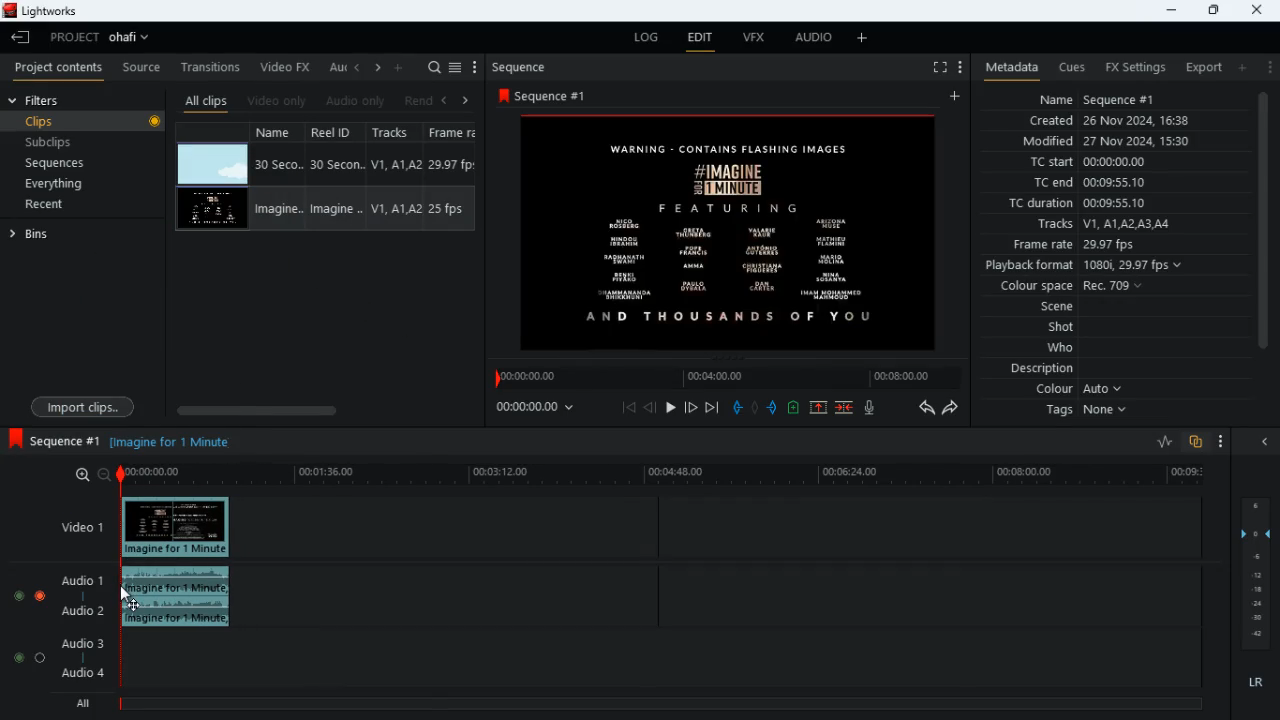 The image size is (1280, 720). Describe the element at coordinates (692, 407) in the screenshot. I see `front` at that location.